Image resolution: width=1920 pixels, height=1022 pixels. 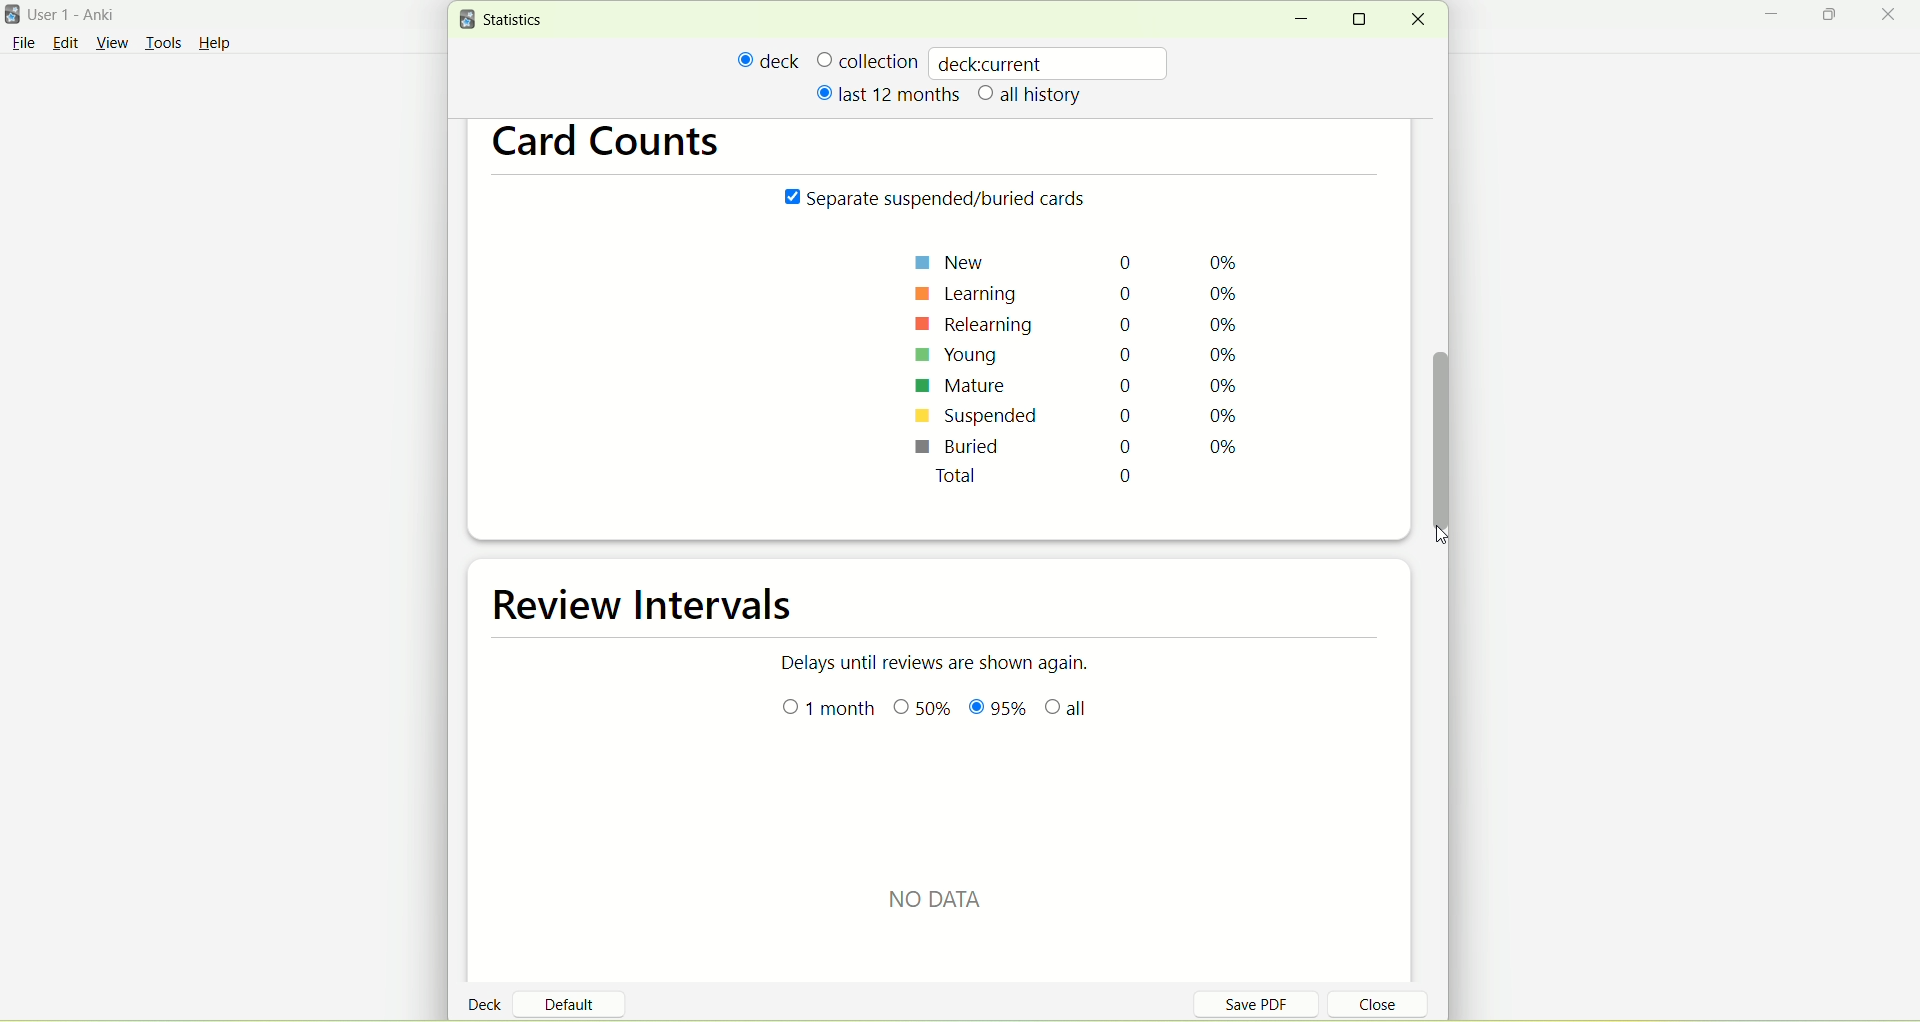 What do you see at coordinates (1031, 96) in the screenshot?
I see `all history` at bounding box center [1031, 96].